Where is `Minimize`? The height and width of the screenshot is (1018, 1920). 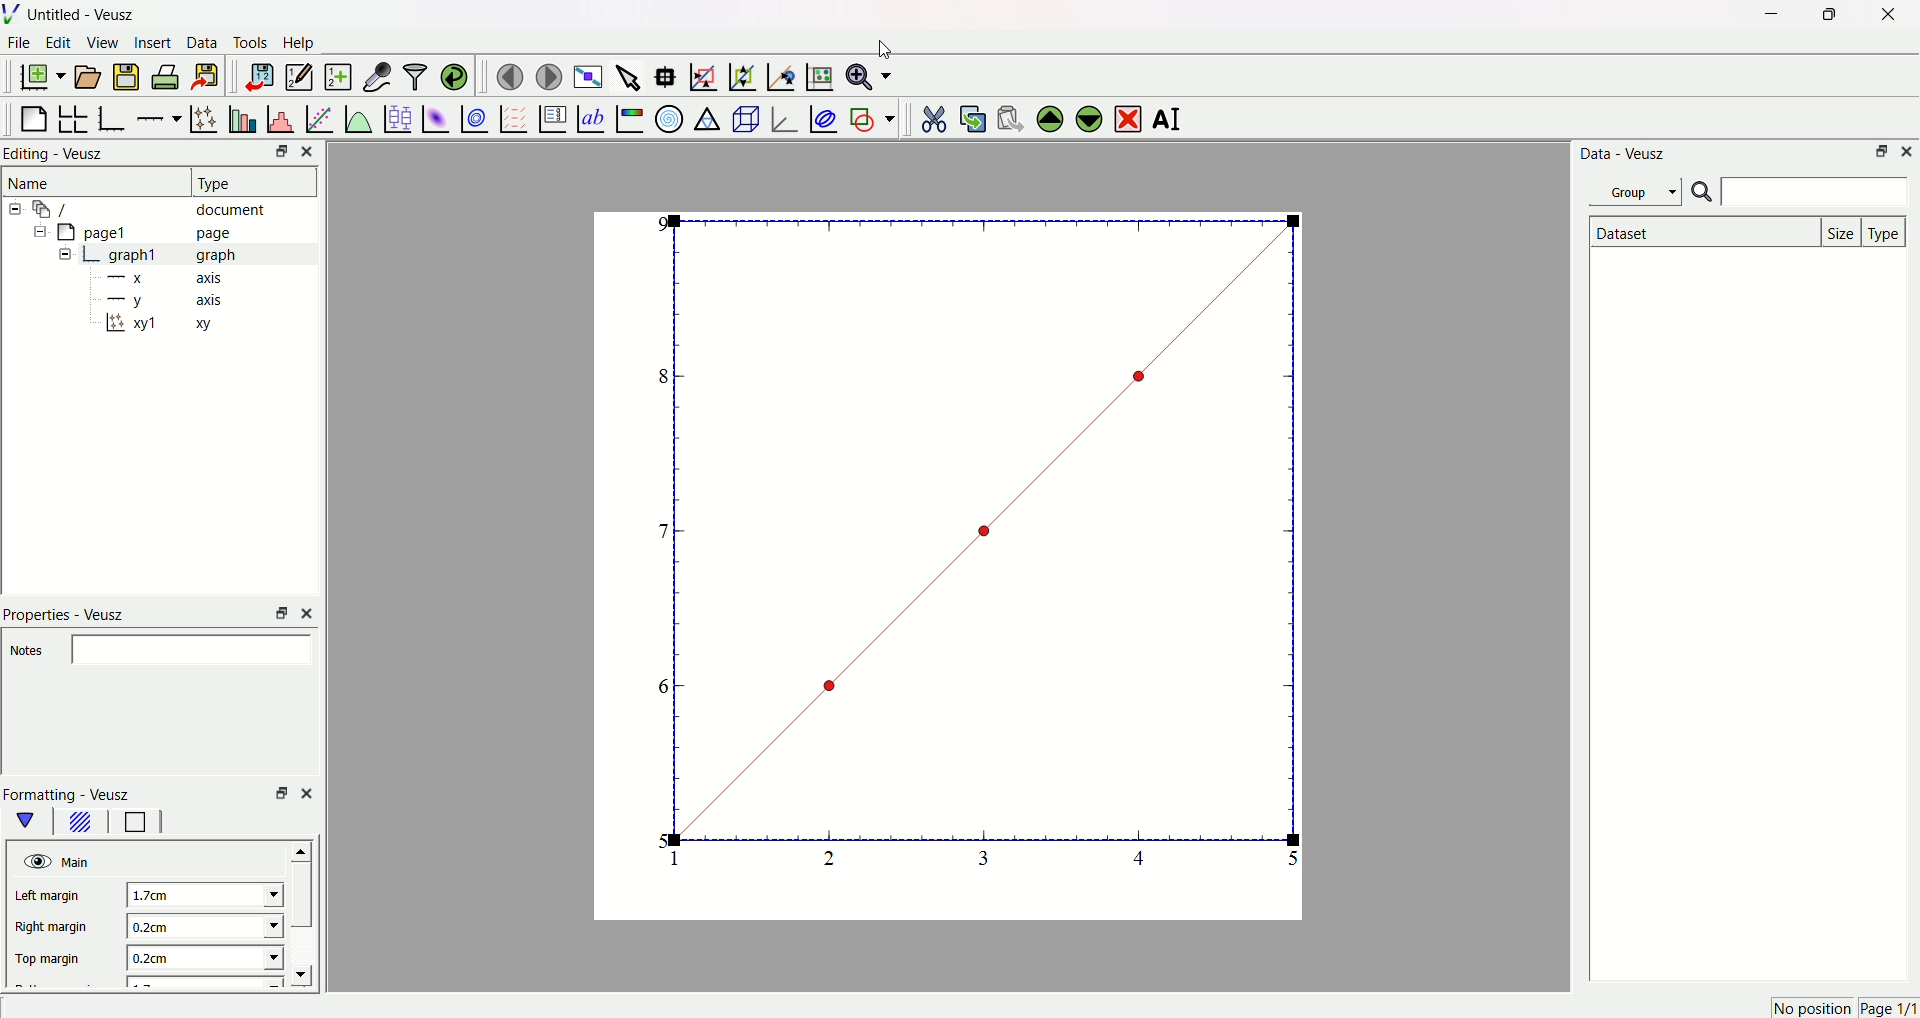 Minimize is located at coordinates (1880, 153).